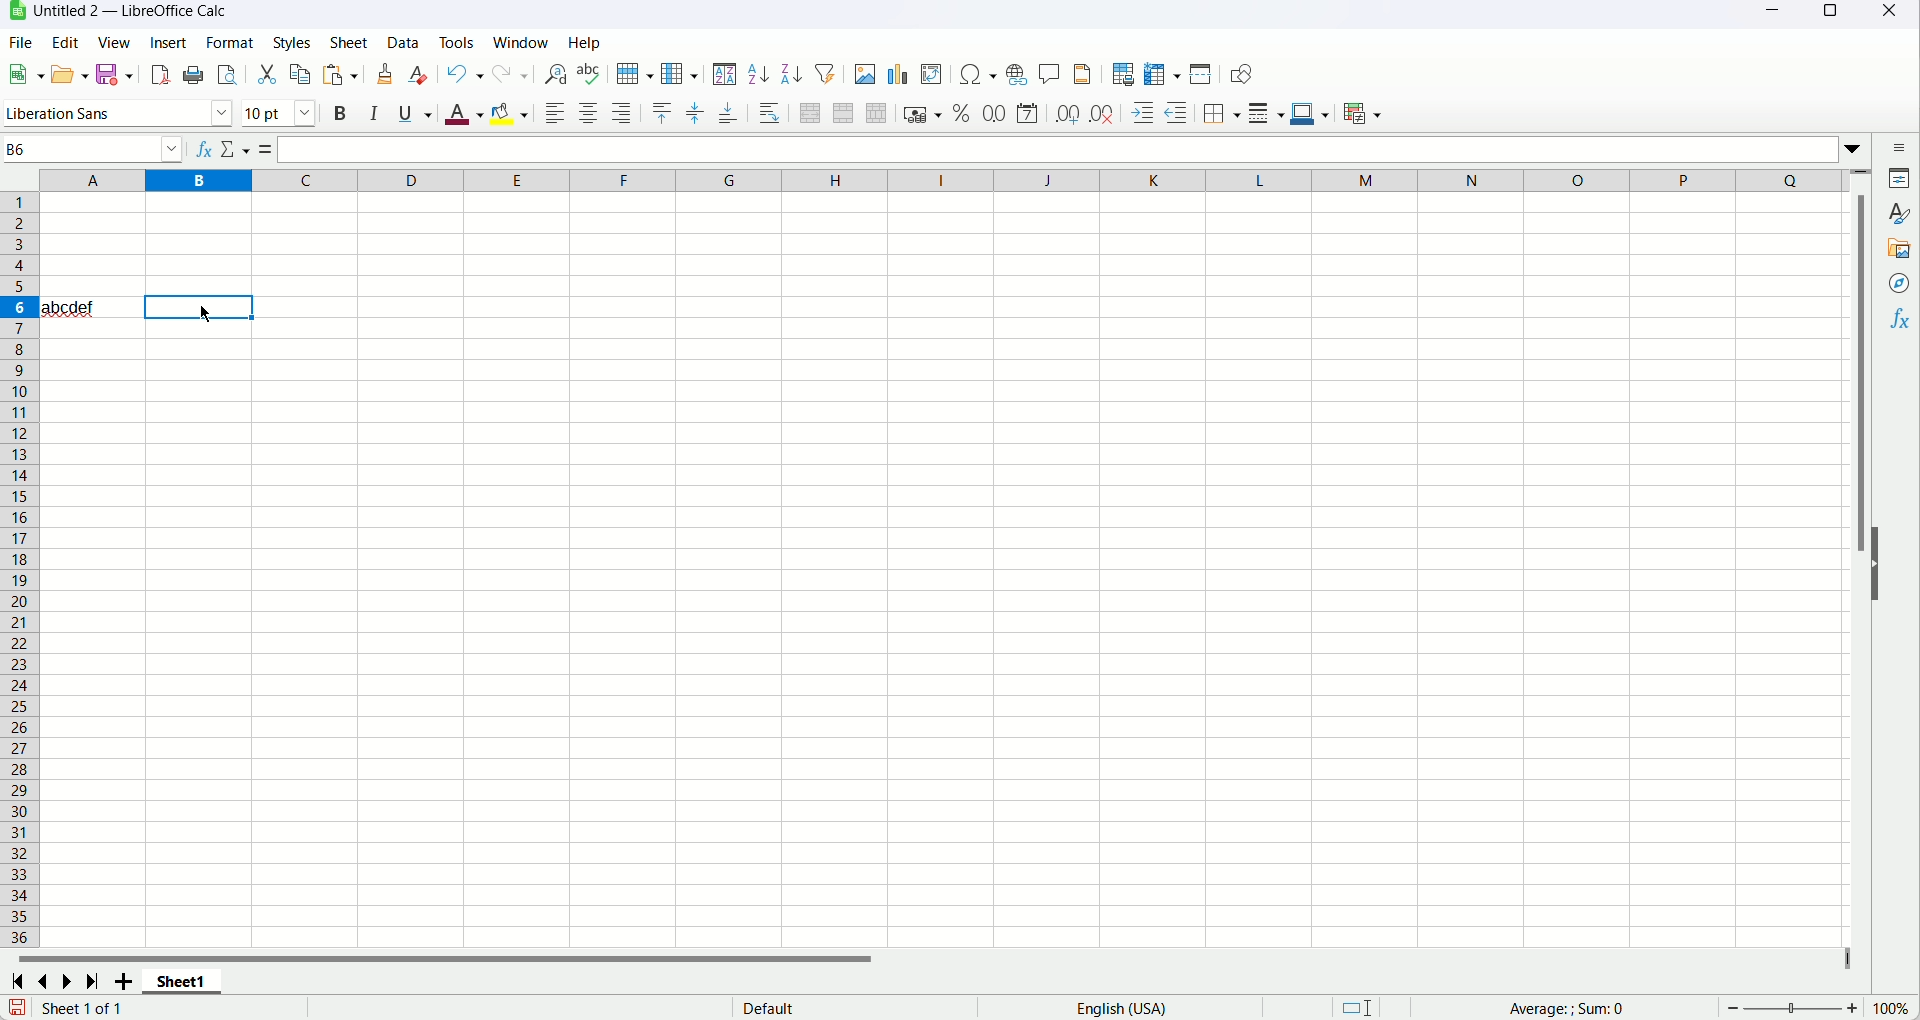  I want to click on sidebar settings, so click(1901, 148).